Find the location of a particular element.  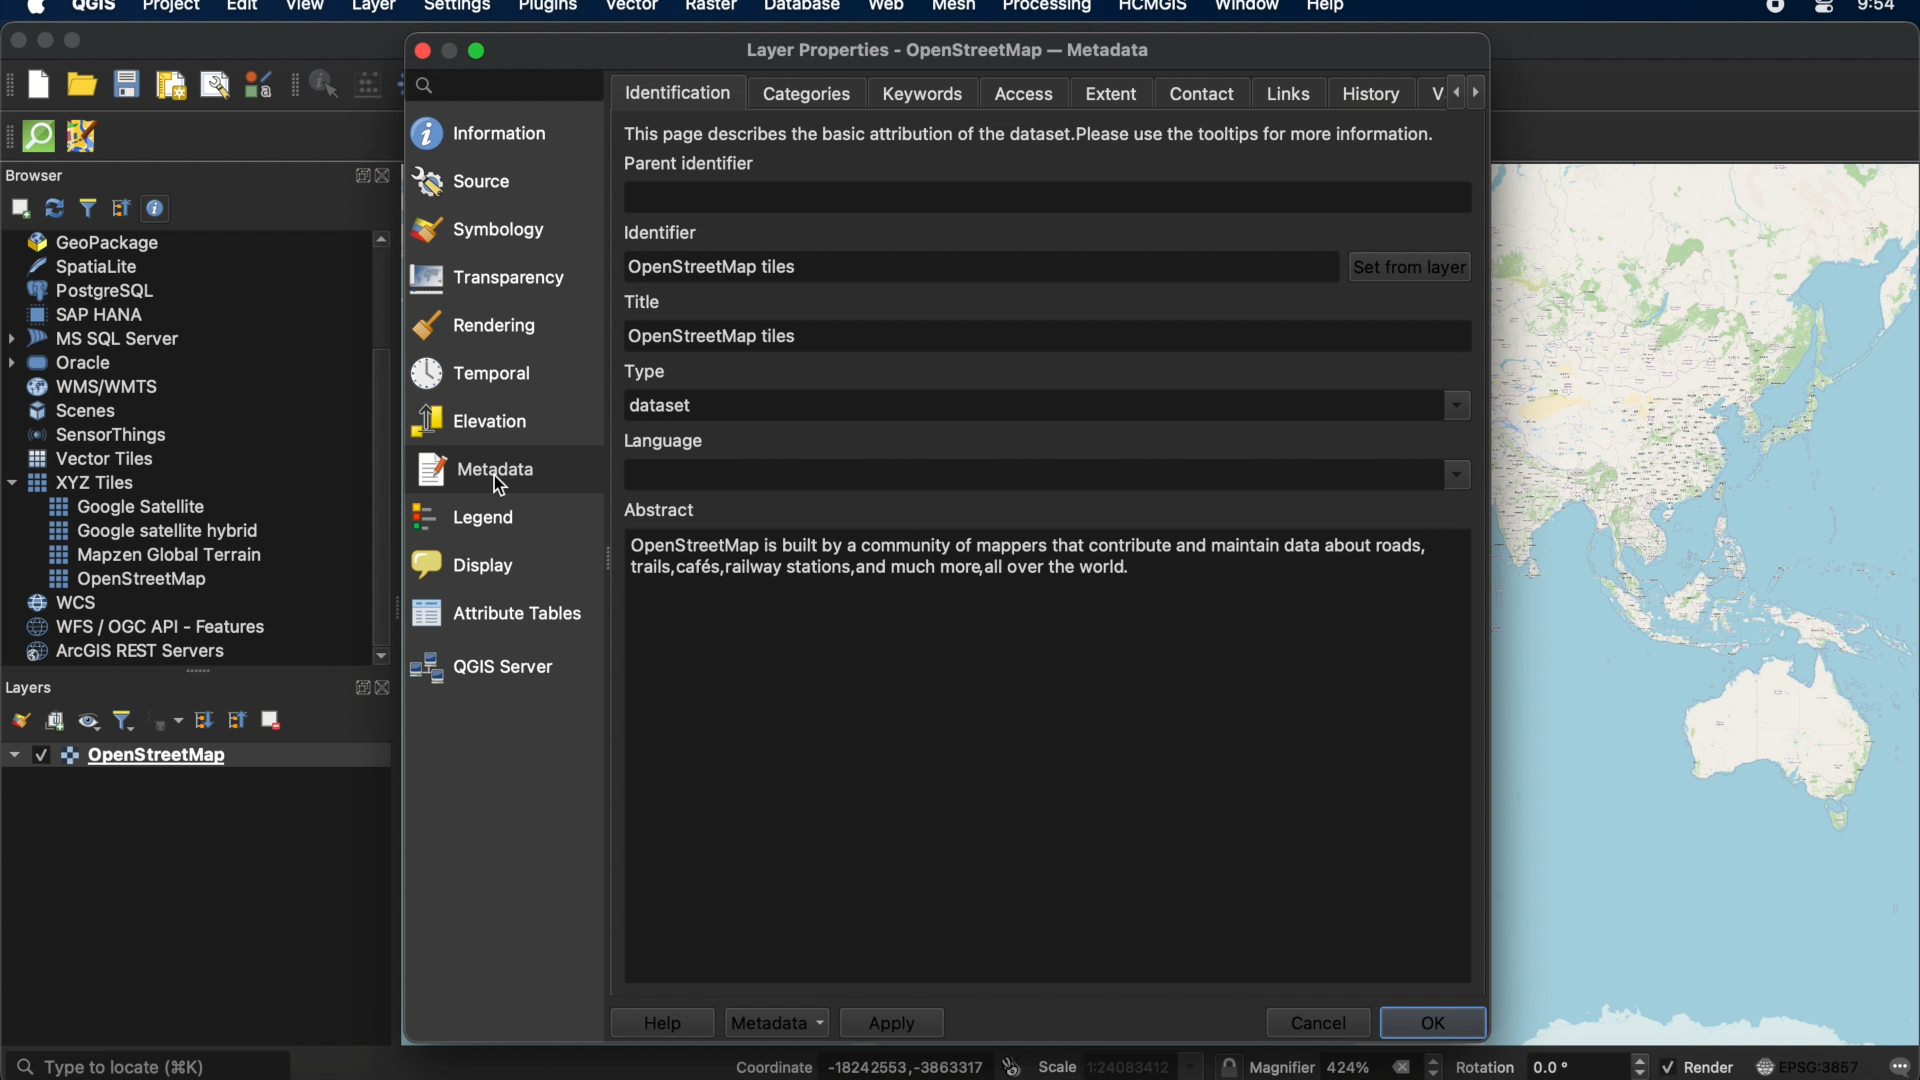

LAYER is located at coordinates (370, 10).